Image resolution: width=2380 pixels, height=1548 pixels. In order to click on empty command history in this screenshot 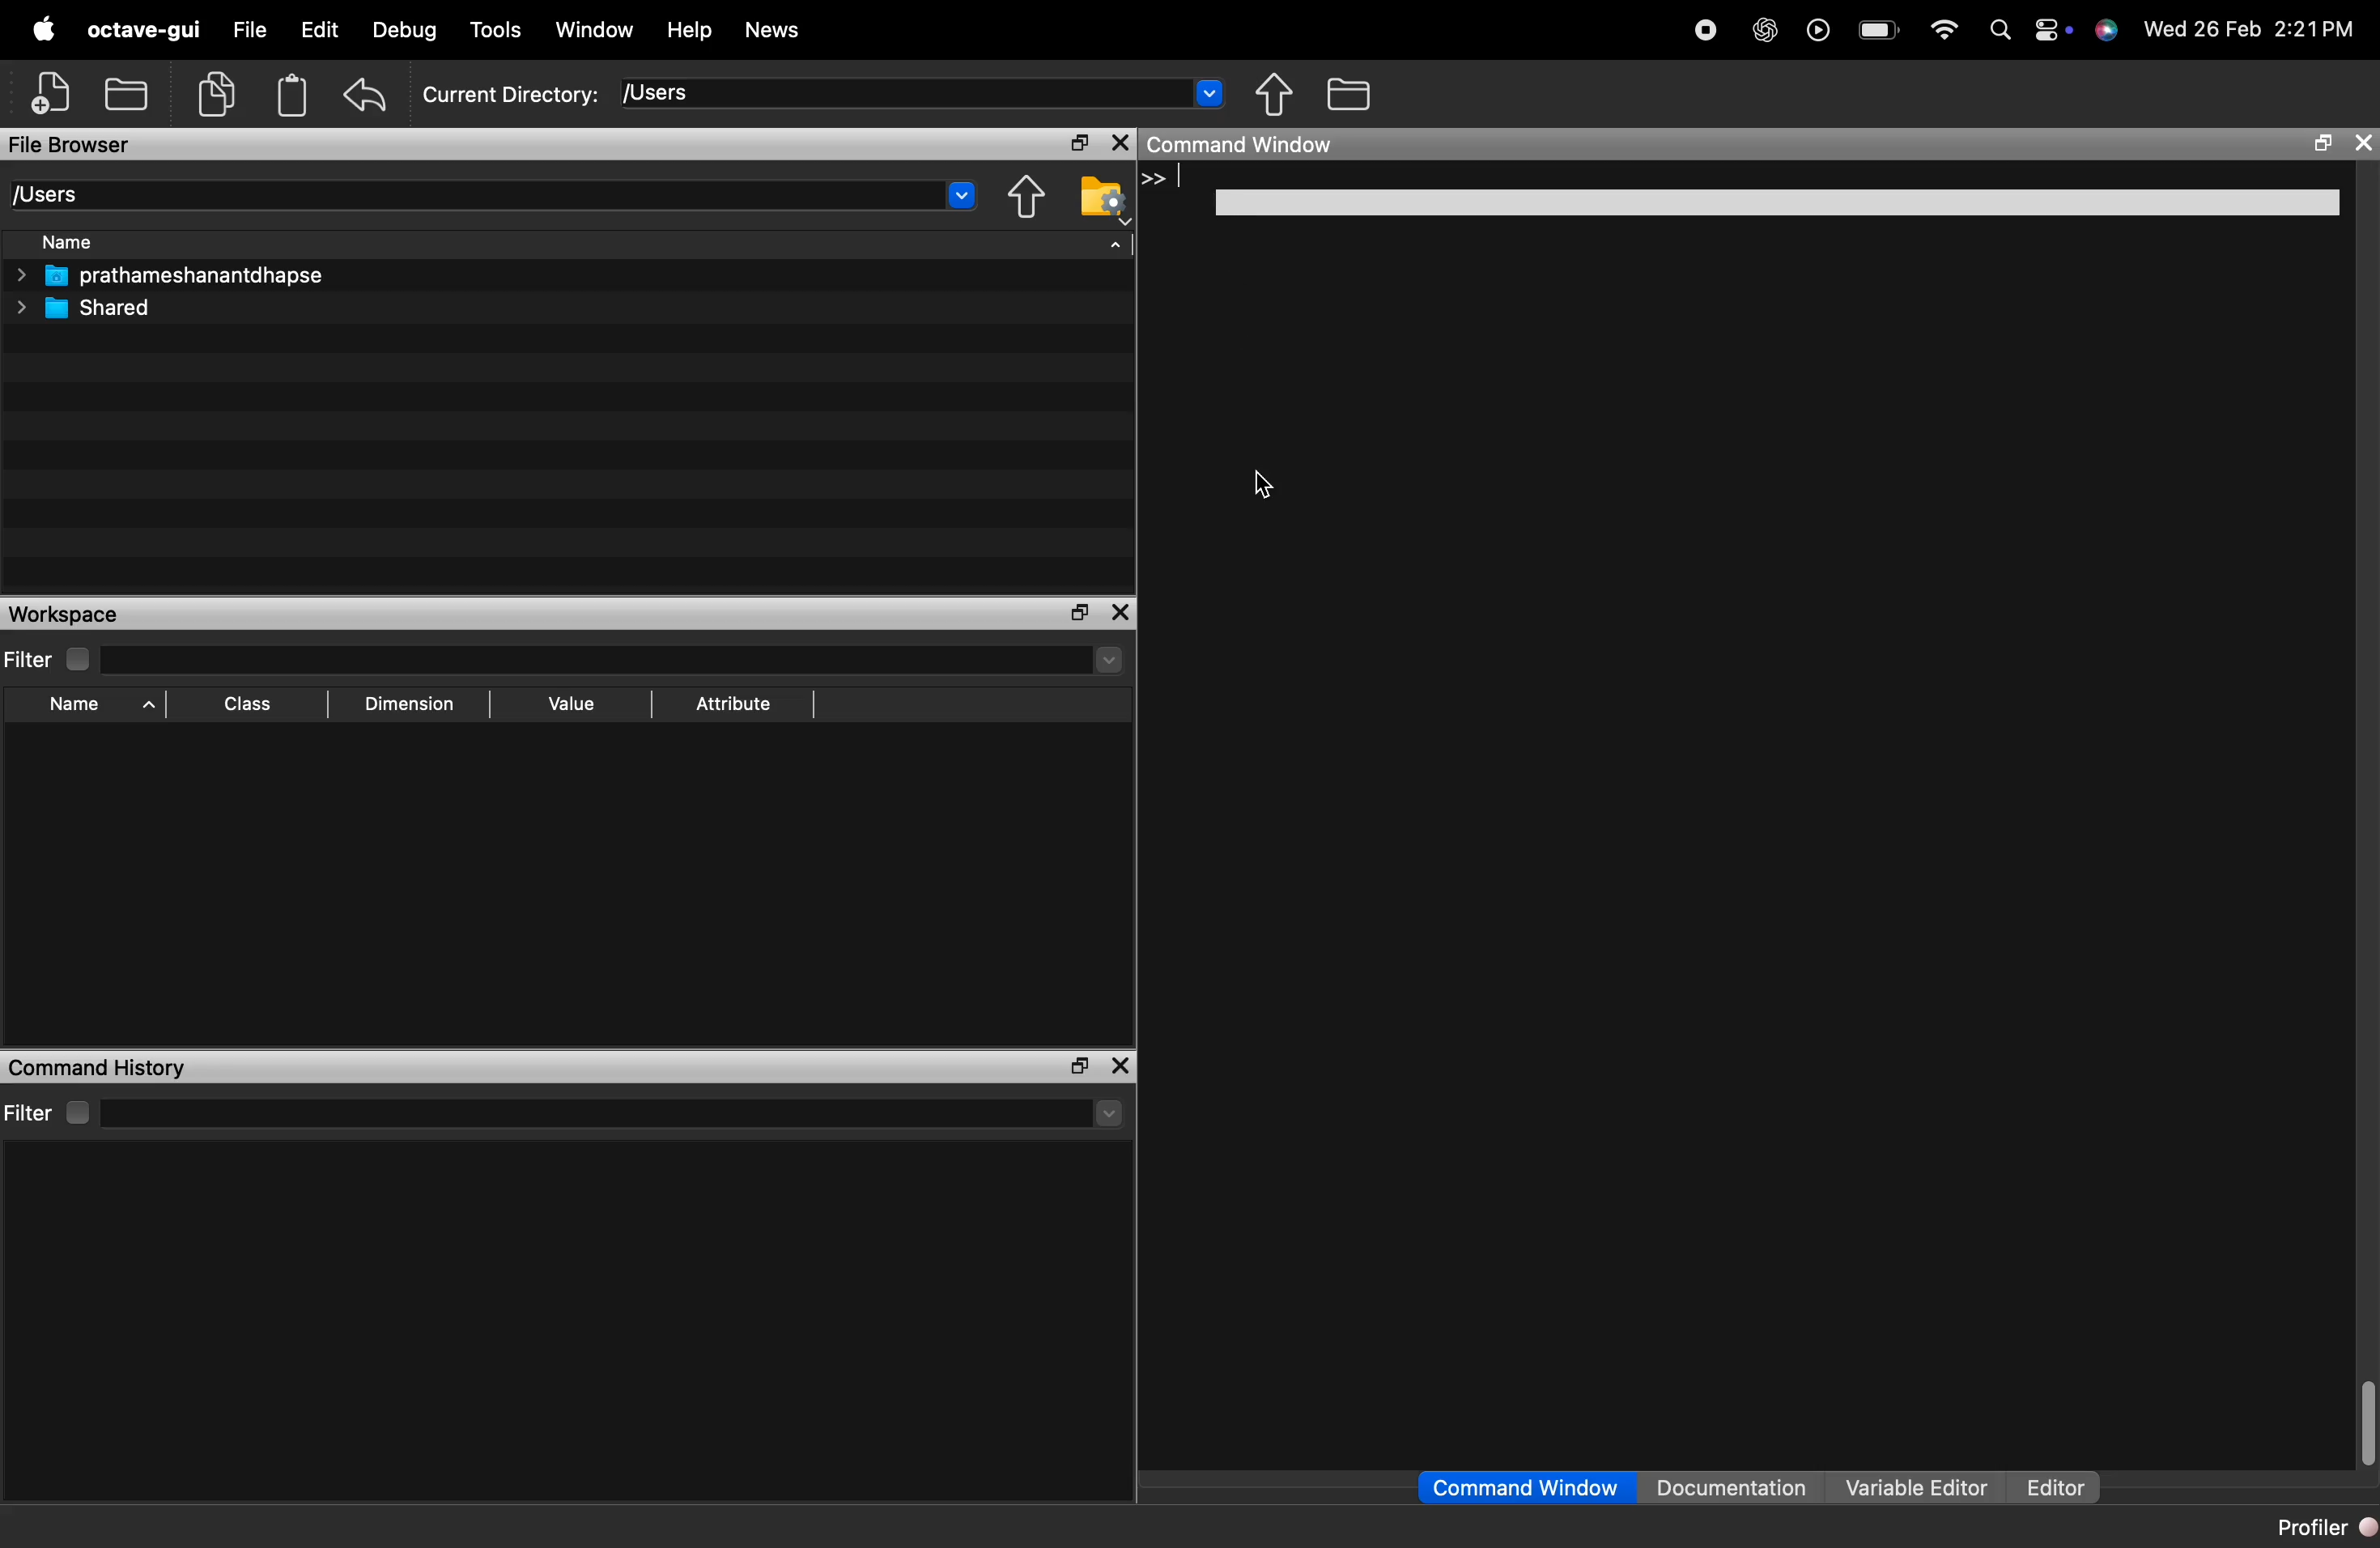, I will do `click(1744, 844)`.